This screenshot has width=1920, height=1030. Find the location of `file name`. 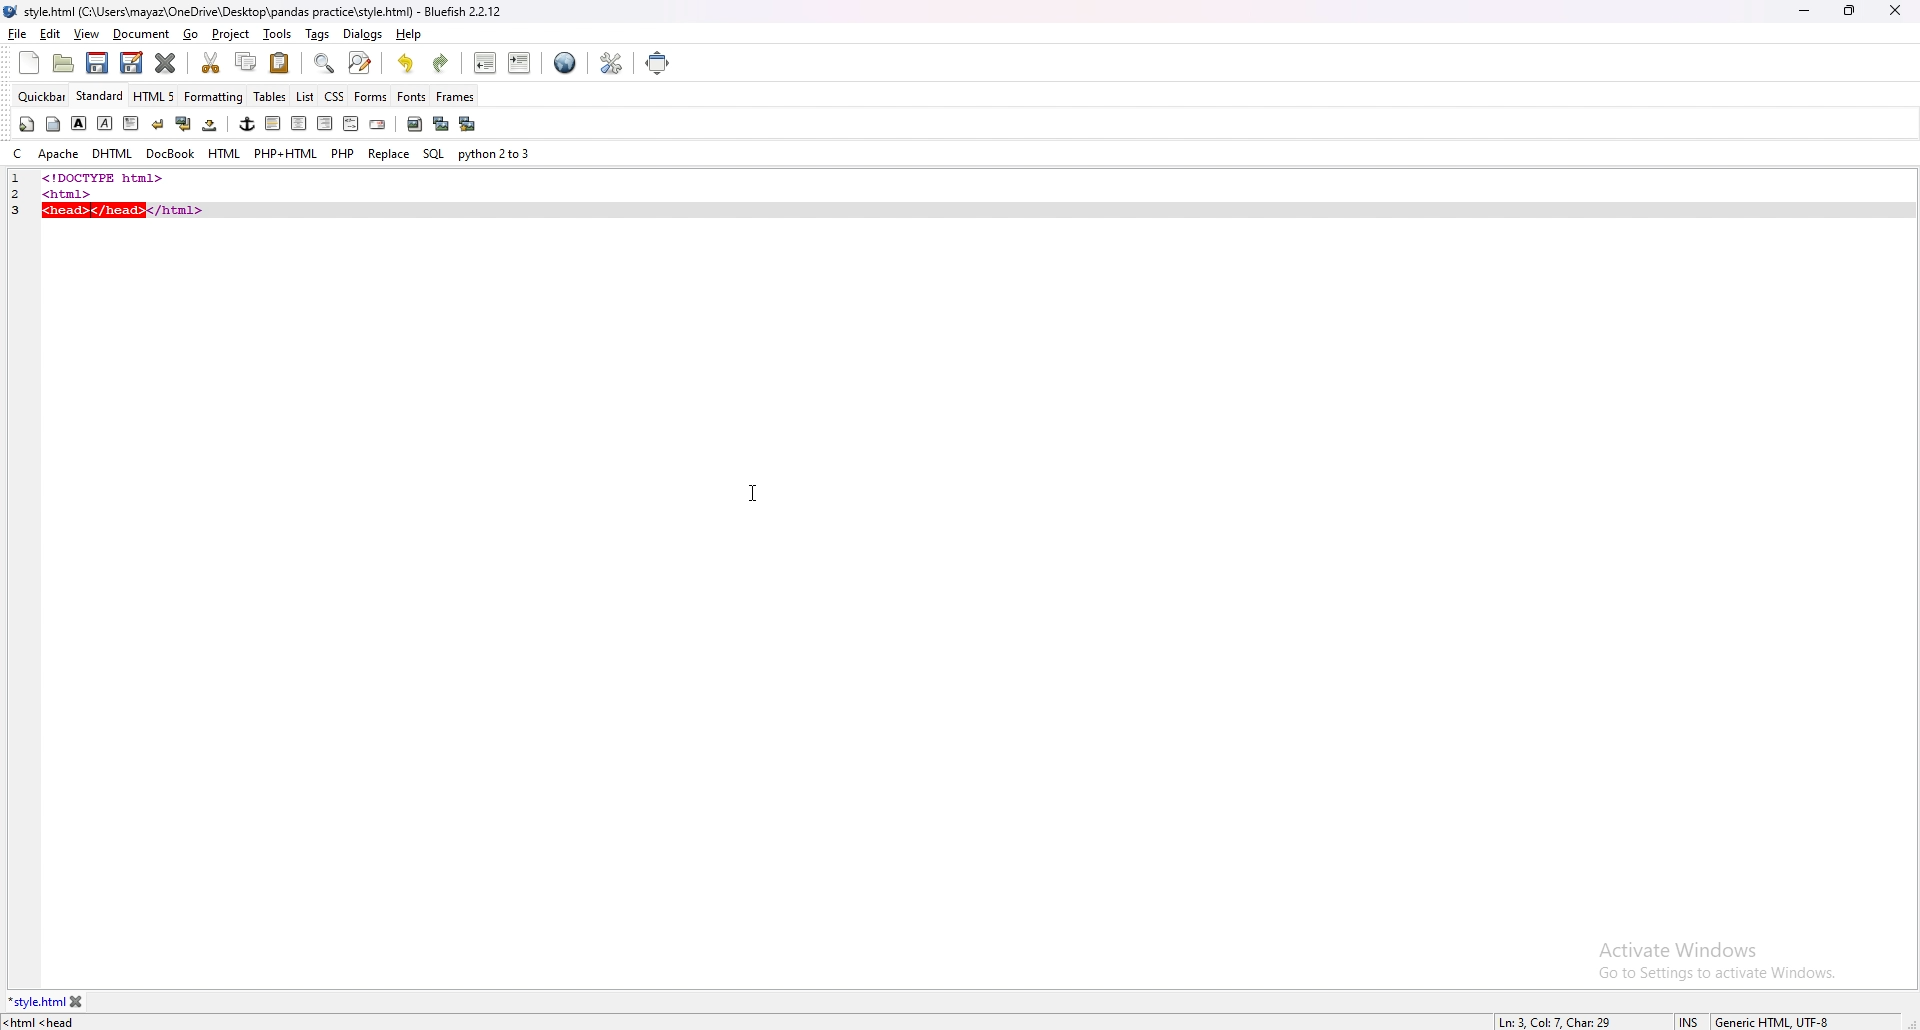

file name is located at coordinates (256, 13).